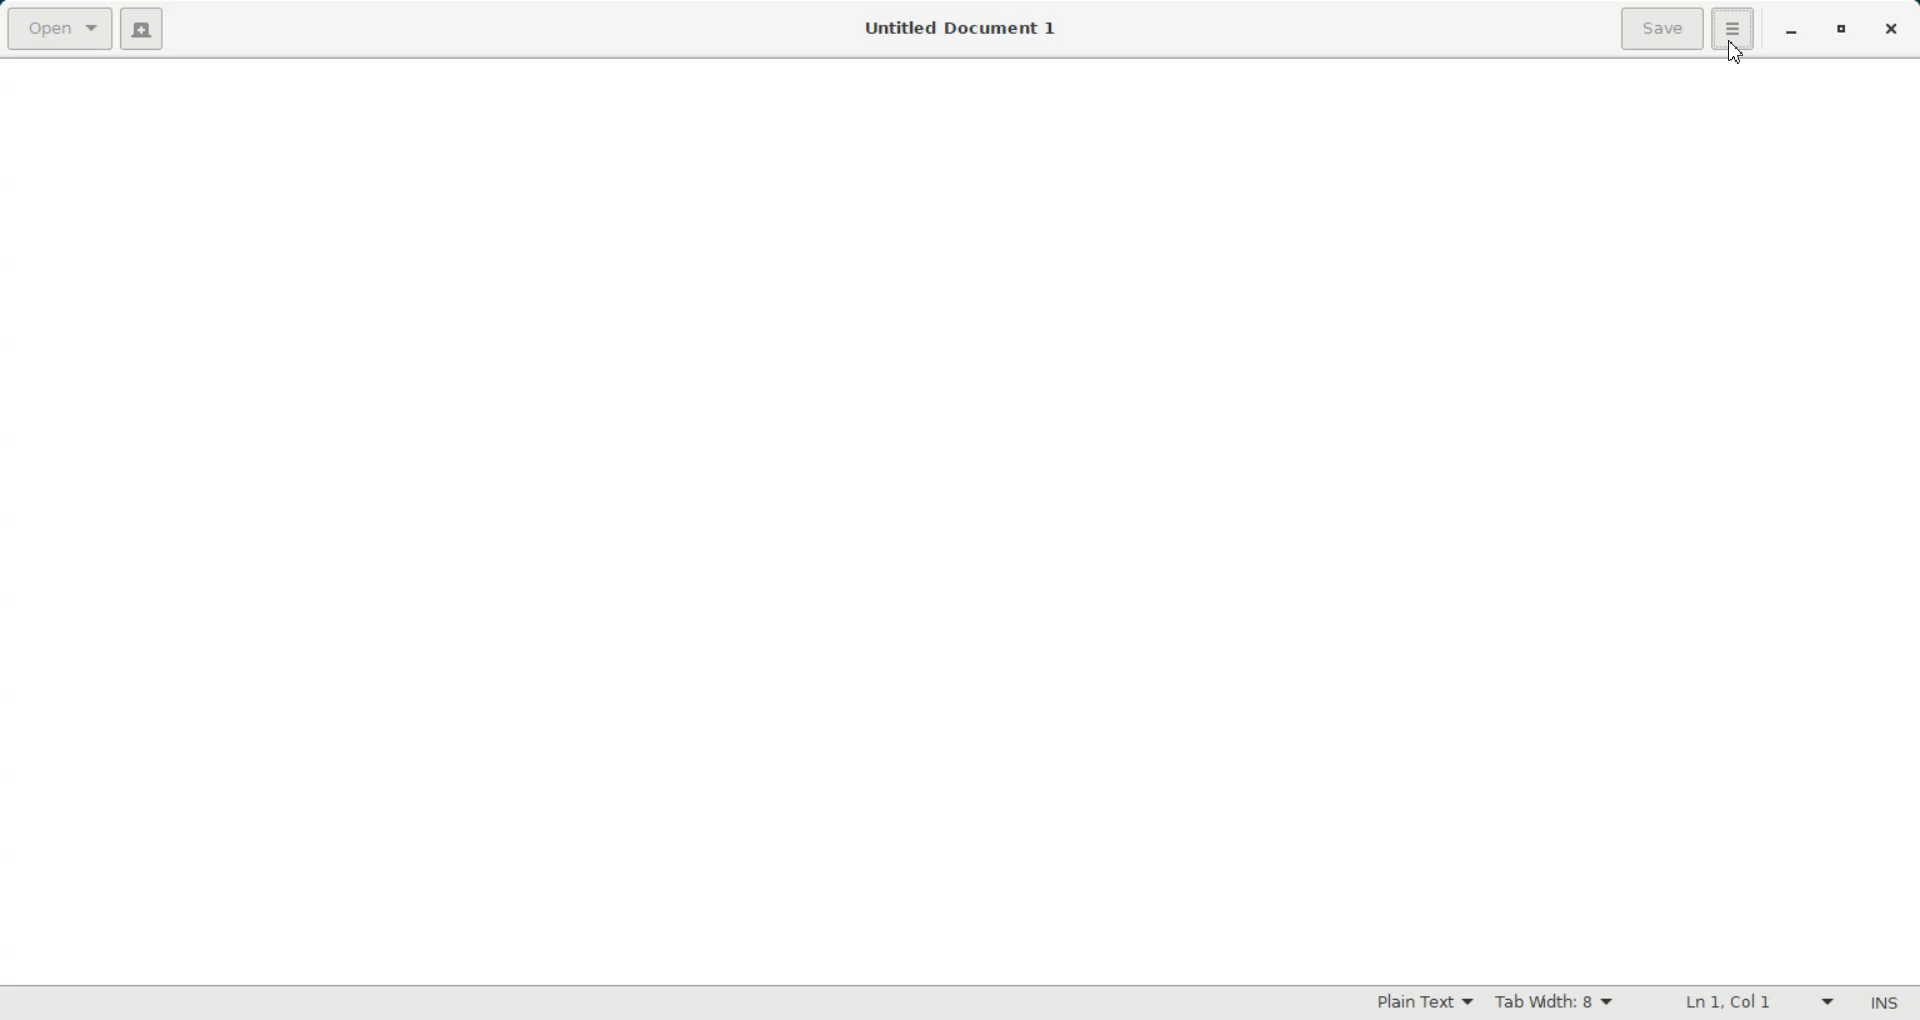  I want to click on Create a new document, so click(147, 30).